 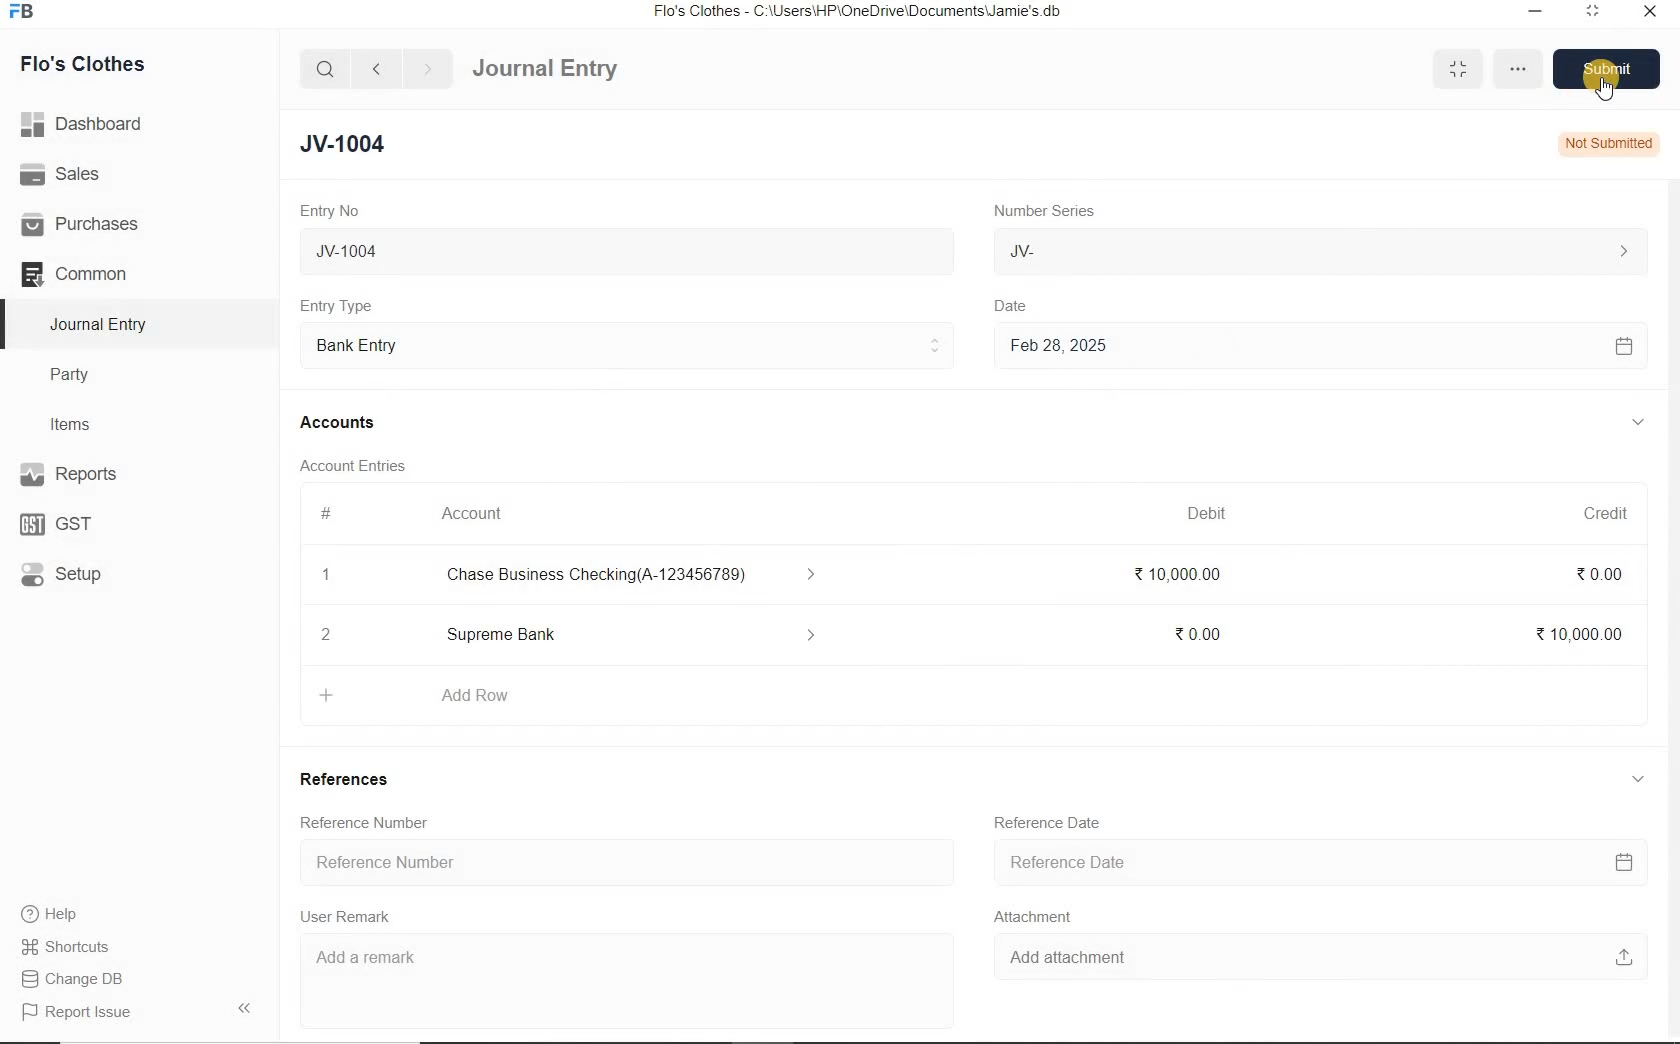 What do you see at coordinates (429, 69) in the screenshot?
I see `forward` at bounding box center [429, 69].